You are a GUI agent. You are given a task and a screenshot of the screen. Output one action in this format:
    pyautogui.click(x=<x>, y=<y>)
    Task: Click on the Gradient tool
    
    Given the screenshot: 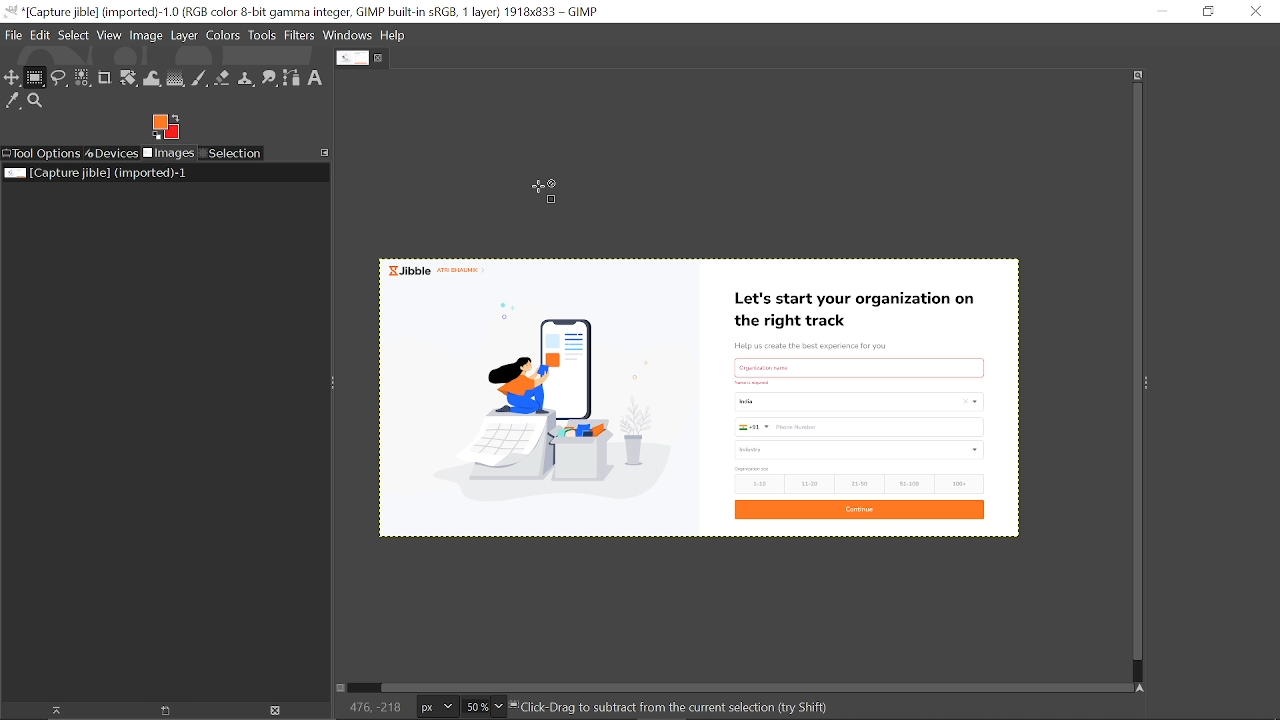 What is the action you would take?
    pyautogui.click(x=176, y=79)
    